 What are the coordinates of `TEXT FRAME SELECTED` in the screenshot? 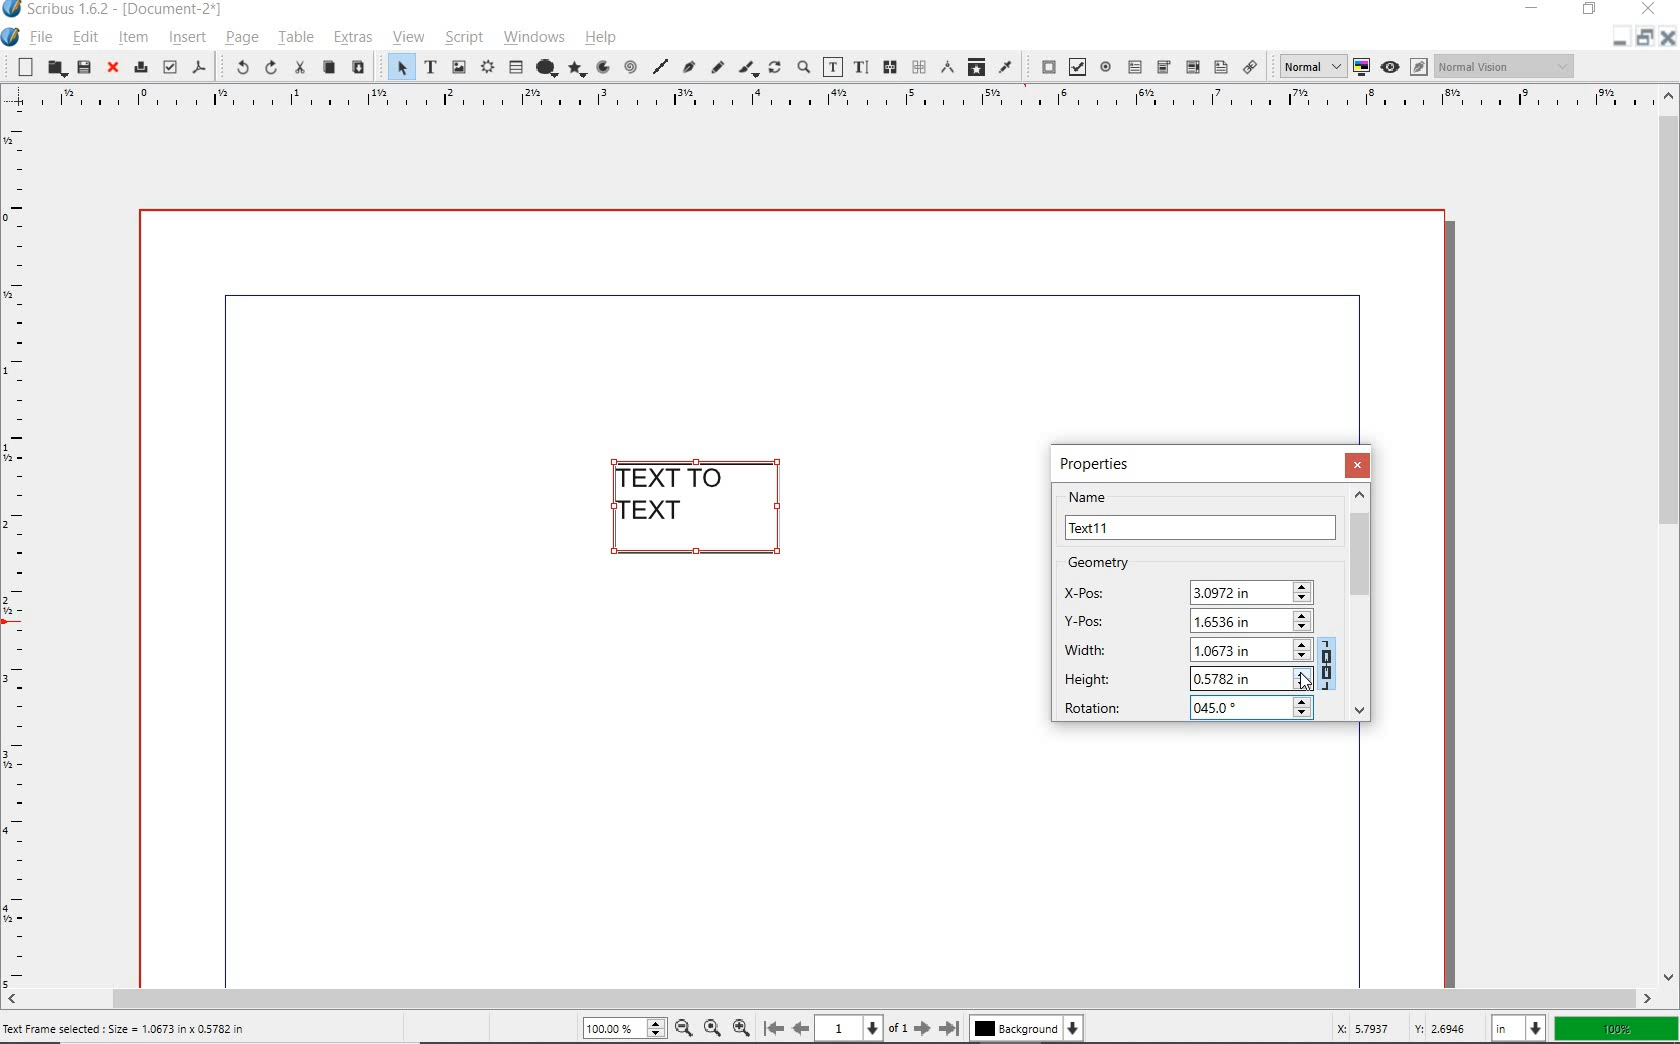 It's located at (703, 509).